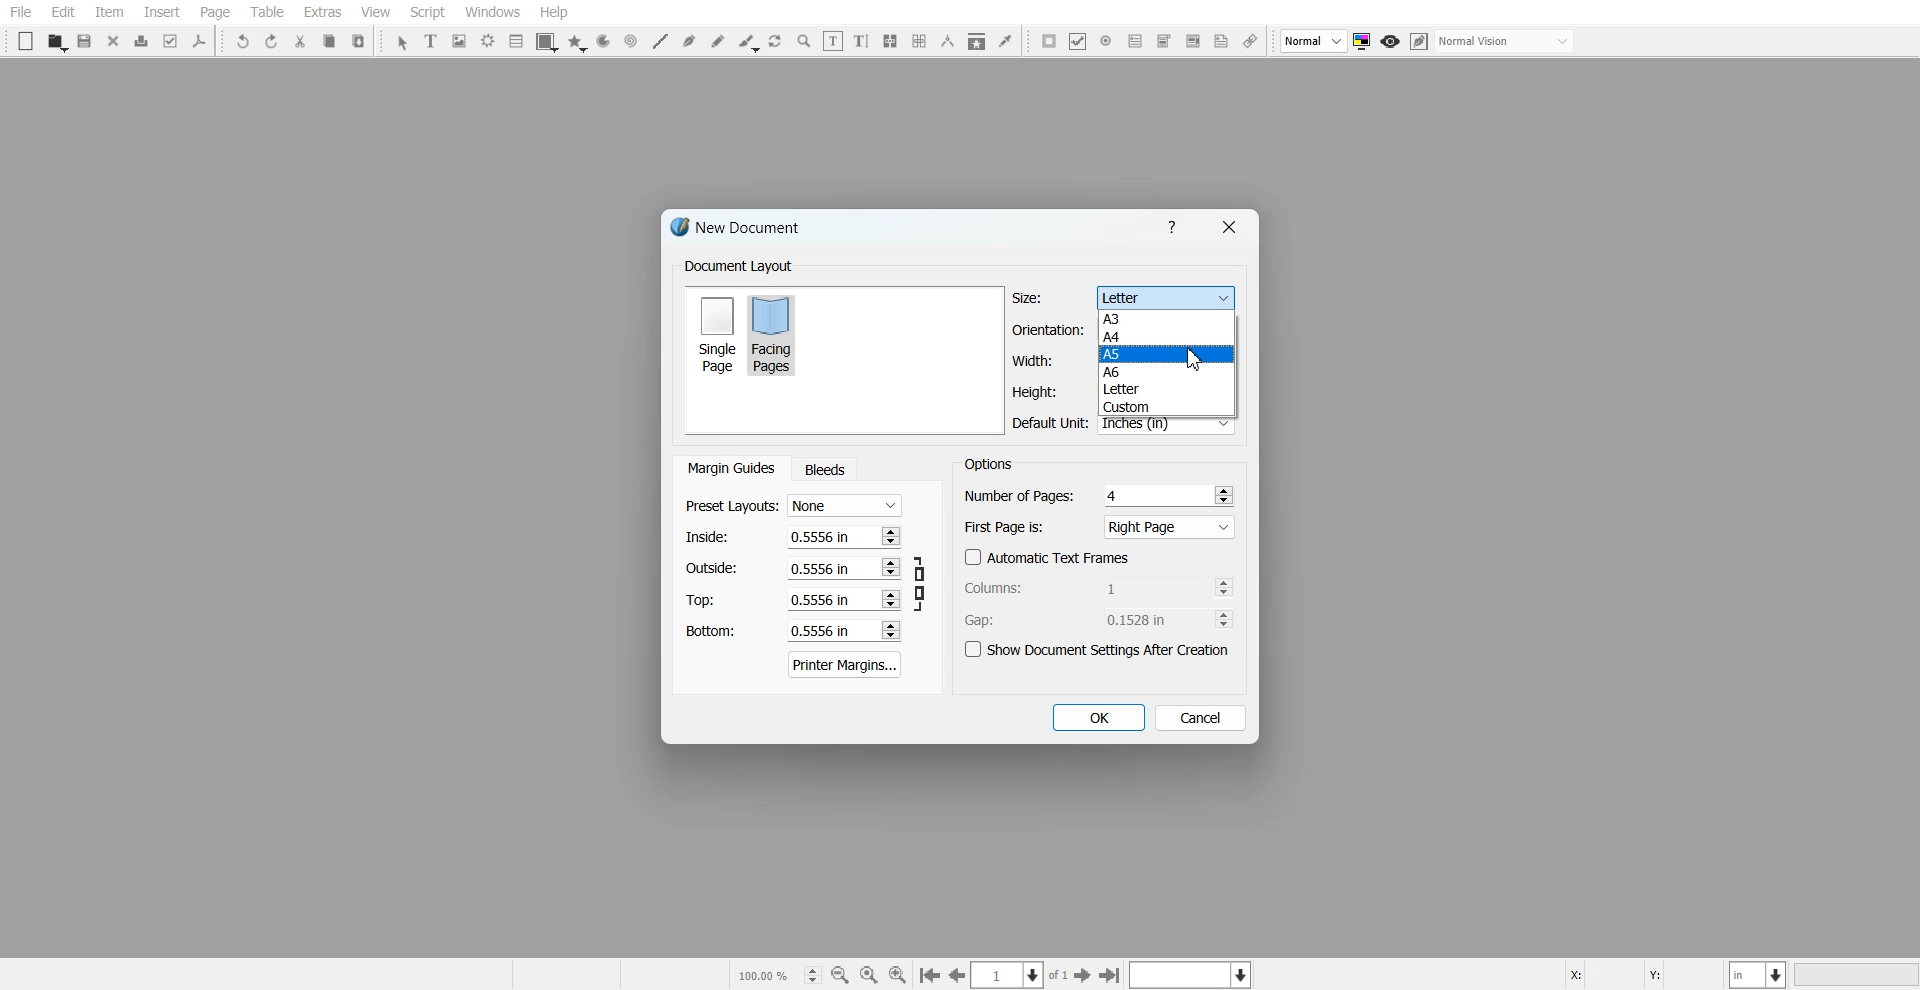  Describe the element at coordinates (738, 267) in the screenshot. I see `Text` at that location.